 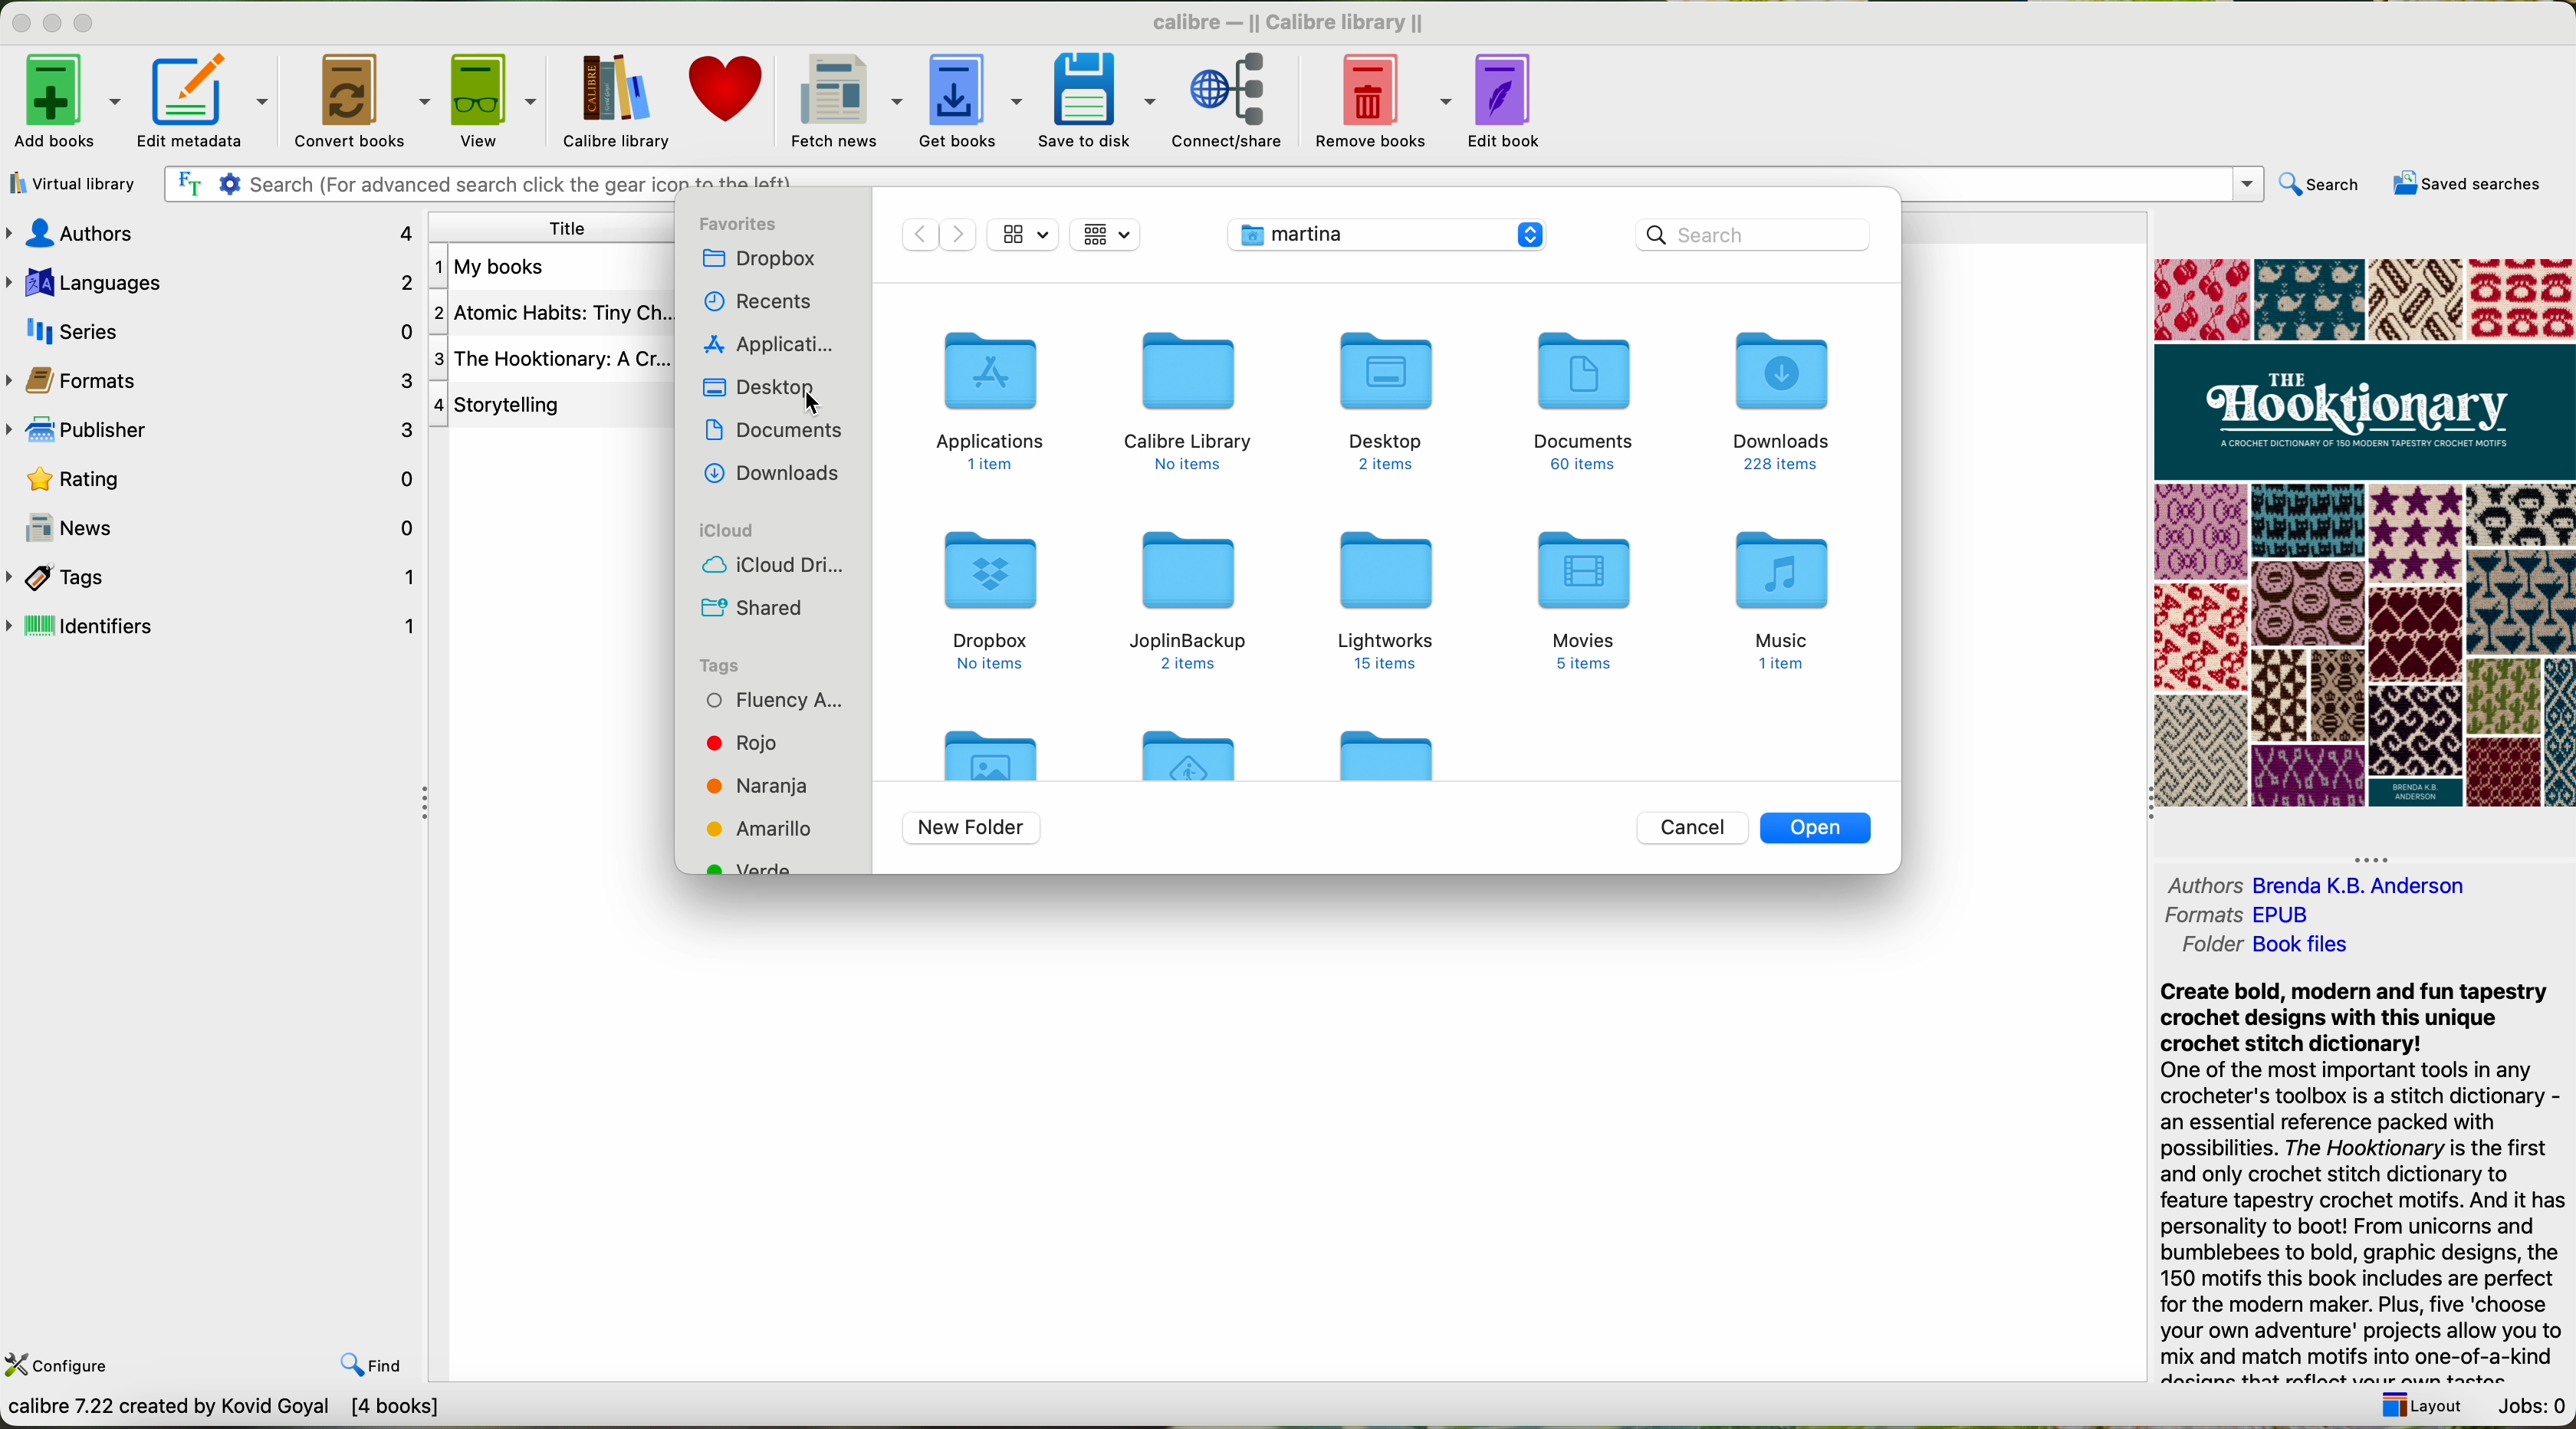 What do you see at coordinates (232, 1411) in the screenshot?
I see `convert books between different e-book formats` at bounding box center [232, 1411].